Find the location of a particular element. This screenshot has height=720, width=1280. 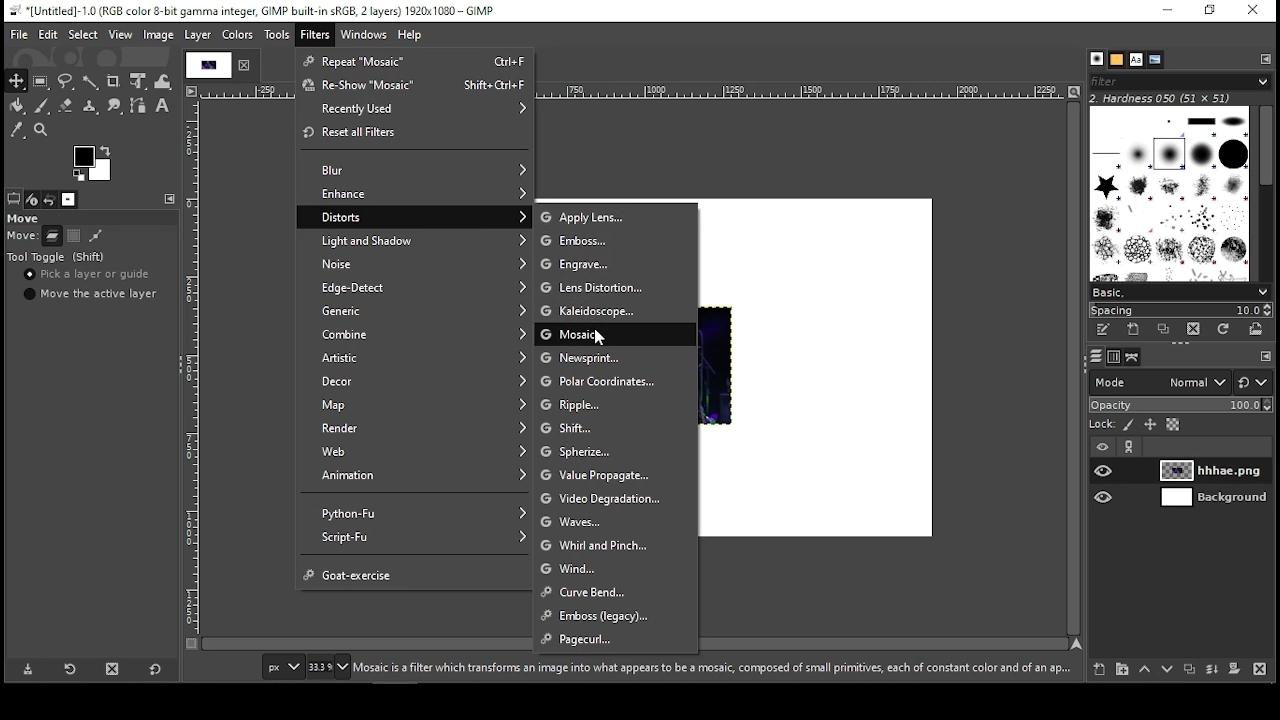

free selection tool is located at coordinates (65, 81).